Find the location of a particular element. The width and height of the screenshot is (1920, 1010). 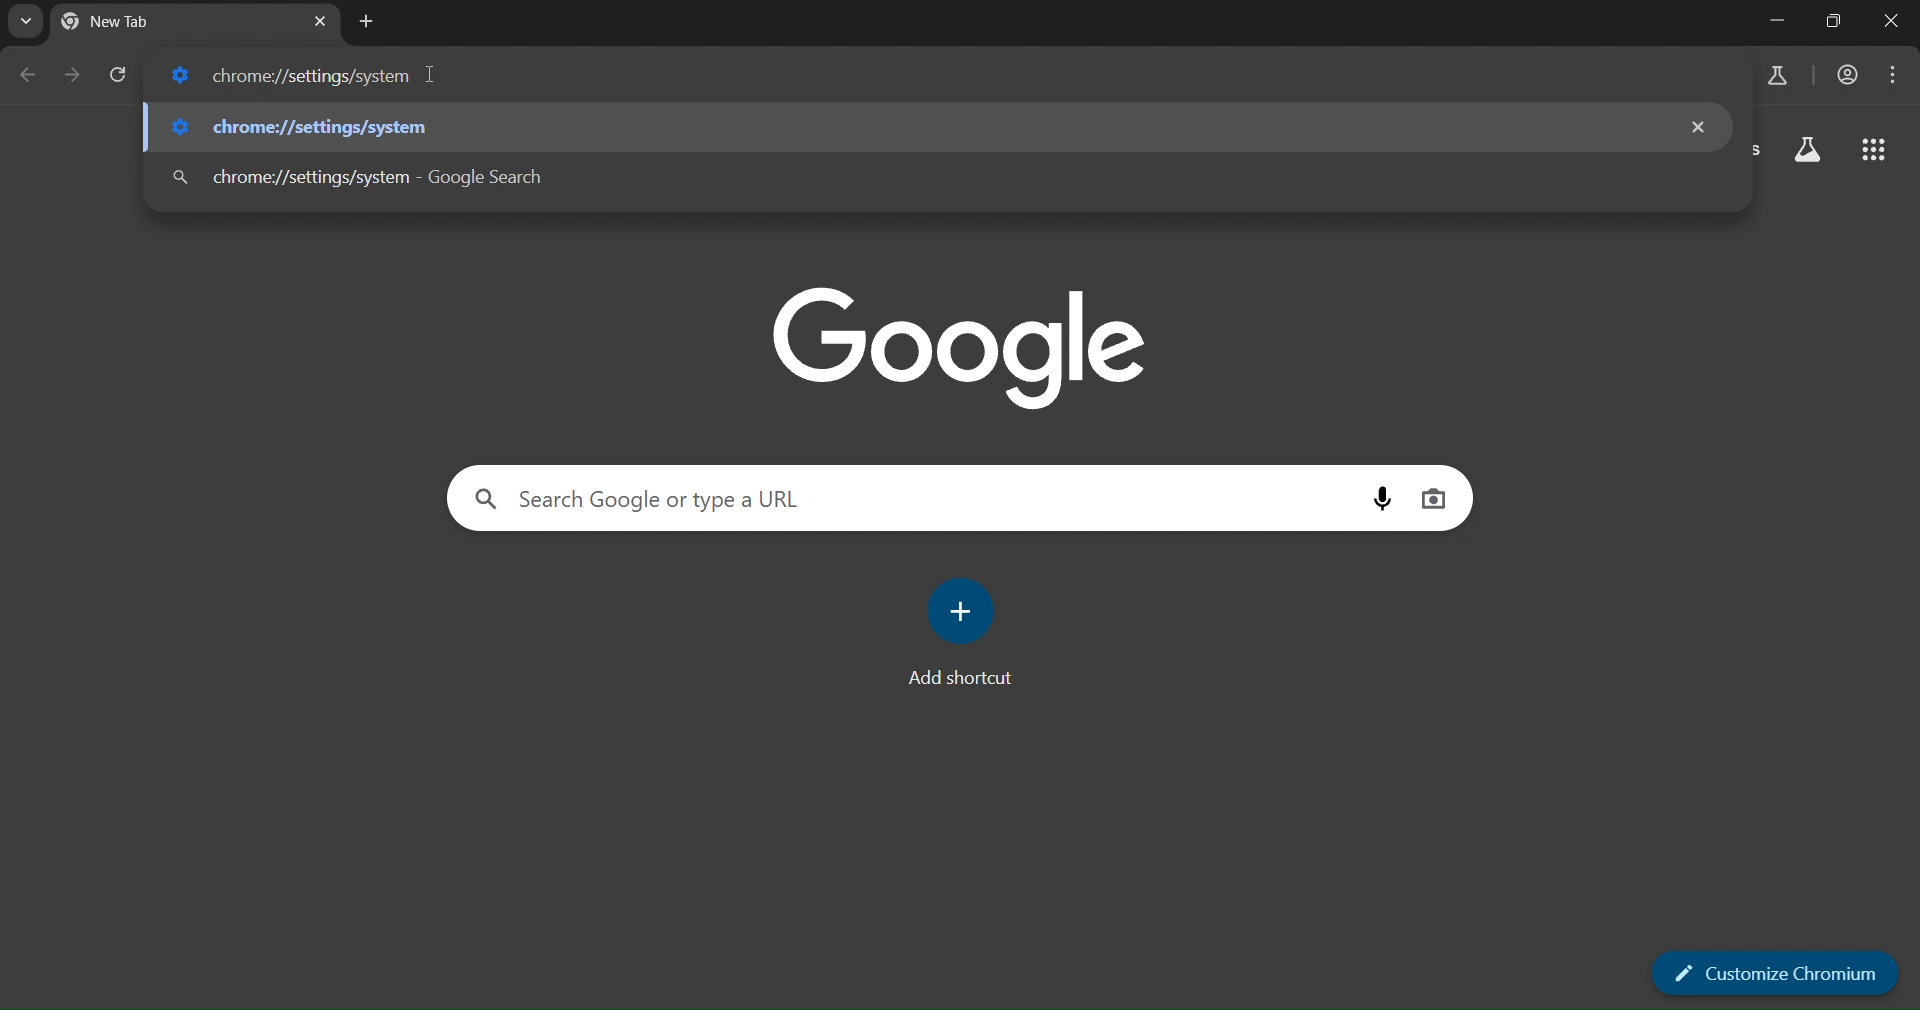

voice search is located at coordinates (1385, 499).